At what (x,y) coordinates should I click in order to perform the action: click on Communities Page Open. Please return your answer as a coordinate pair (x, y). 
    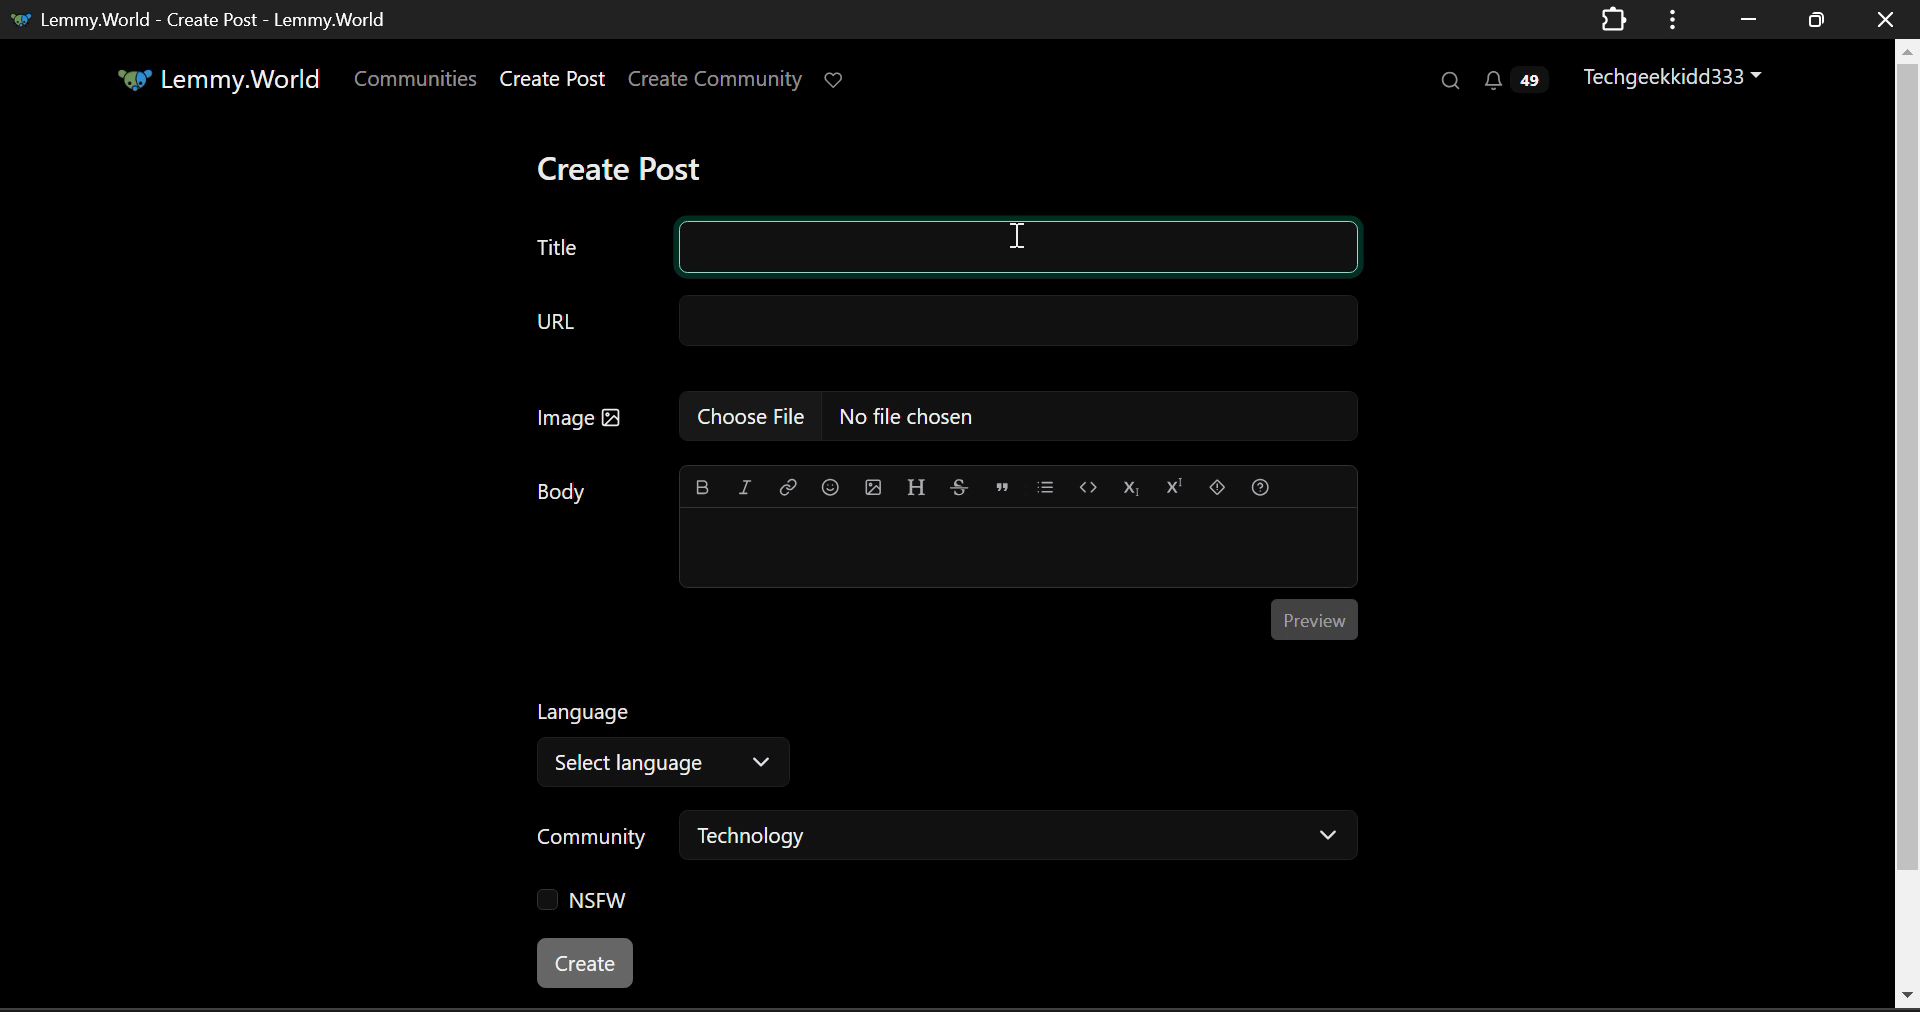
    Looking at the image, I should click on (418, 78).